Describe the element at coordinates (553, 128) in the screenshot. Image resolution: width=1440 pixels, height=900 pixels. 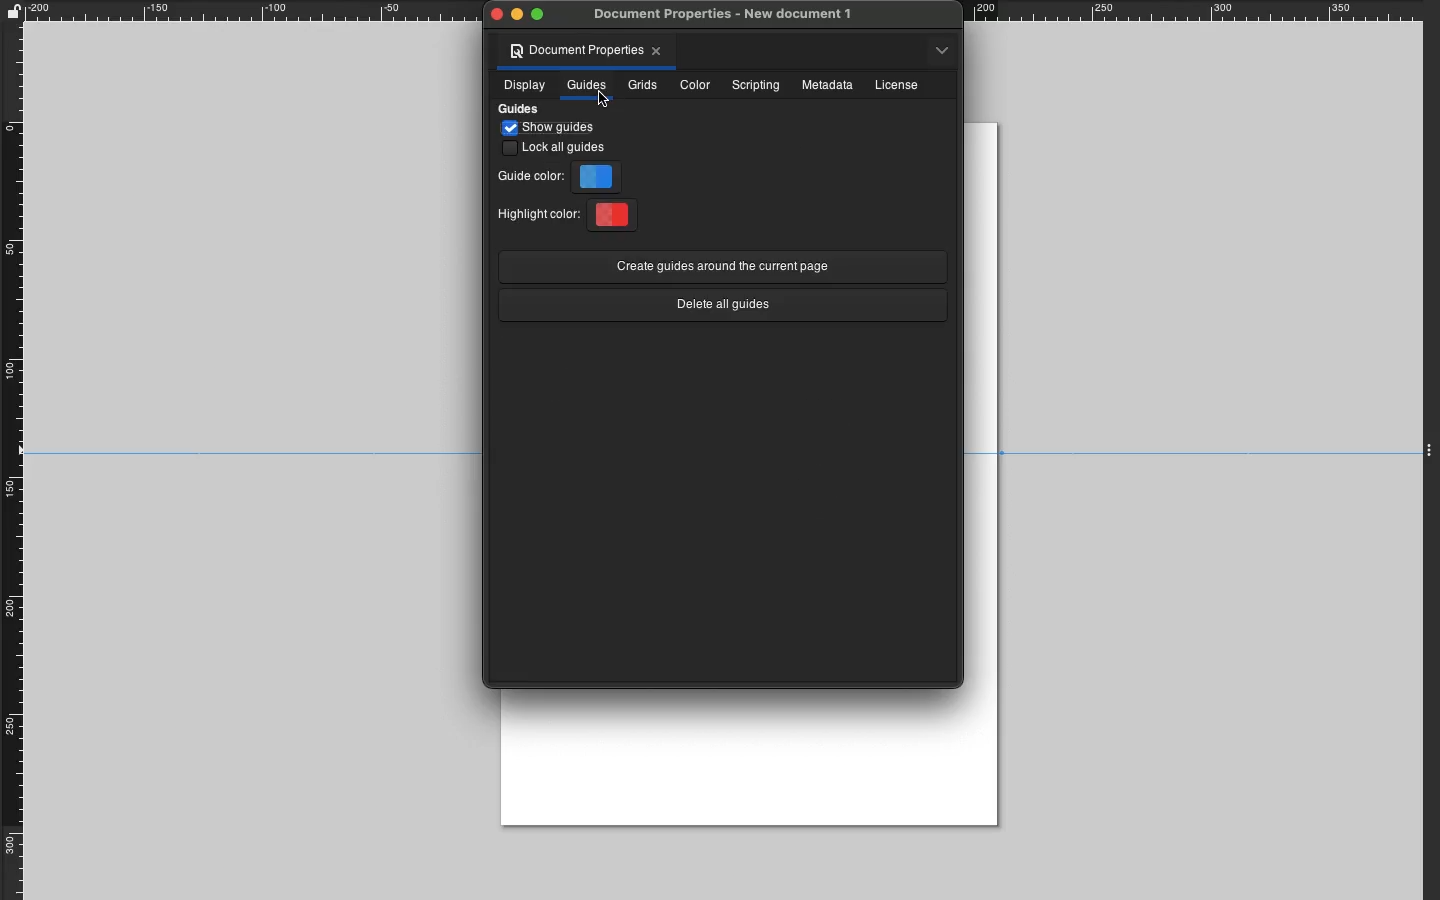
I see `Show guides` at that location.